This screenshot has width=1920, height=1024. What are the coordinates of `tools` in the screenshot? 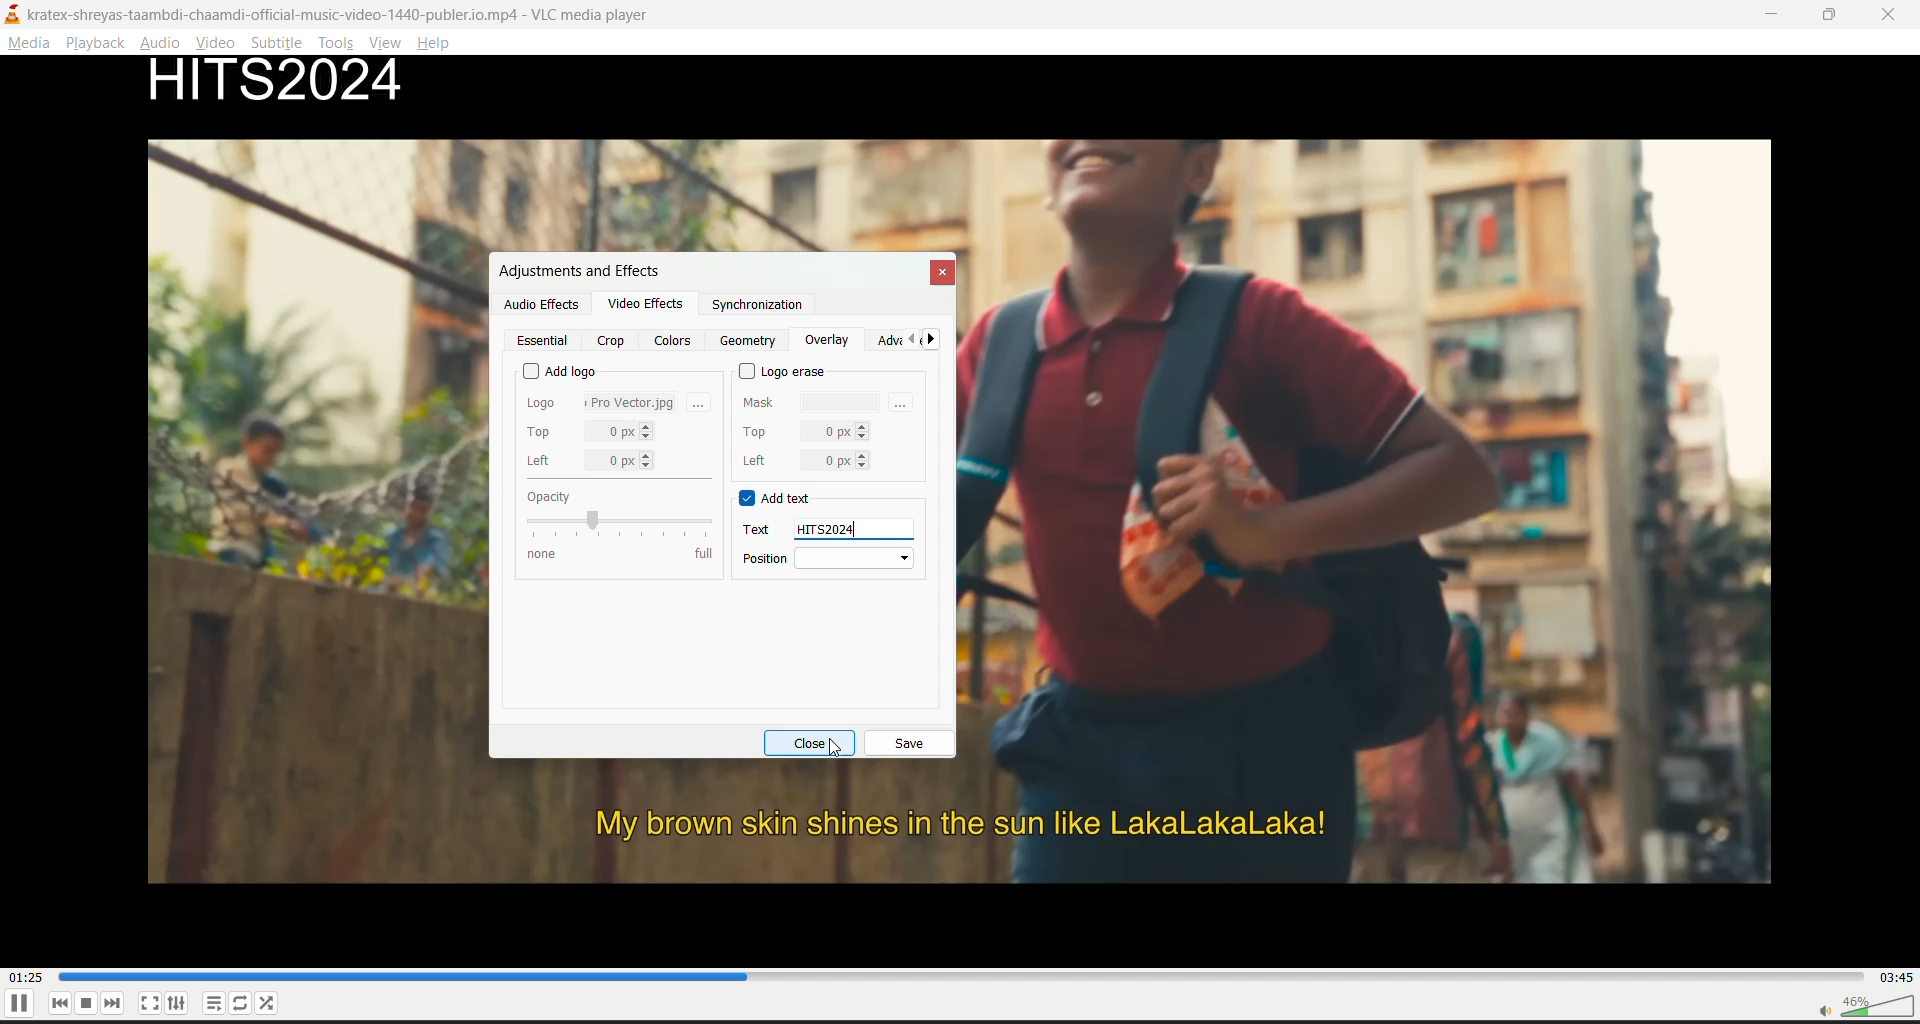 It's located at (333, 45).